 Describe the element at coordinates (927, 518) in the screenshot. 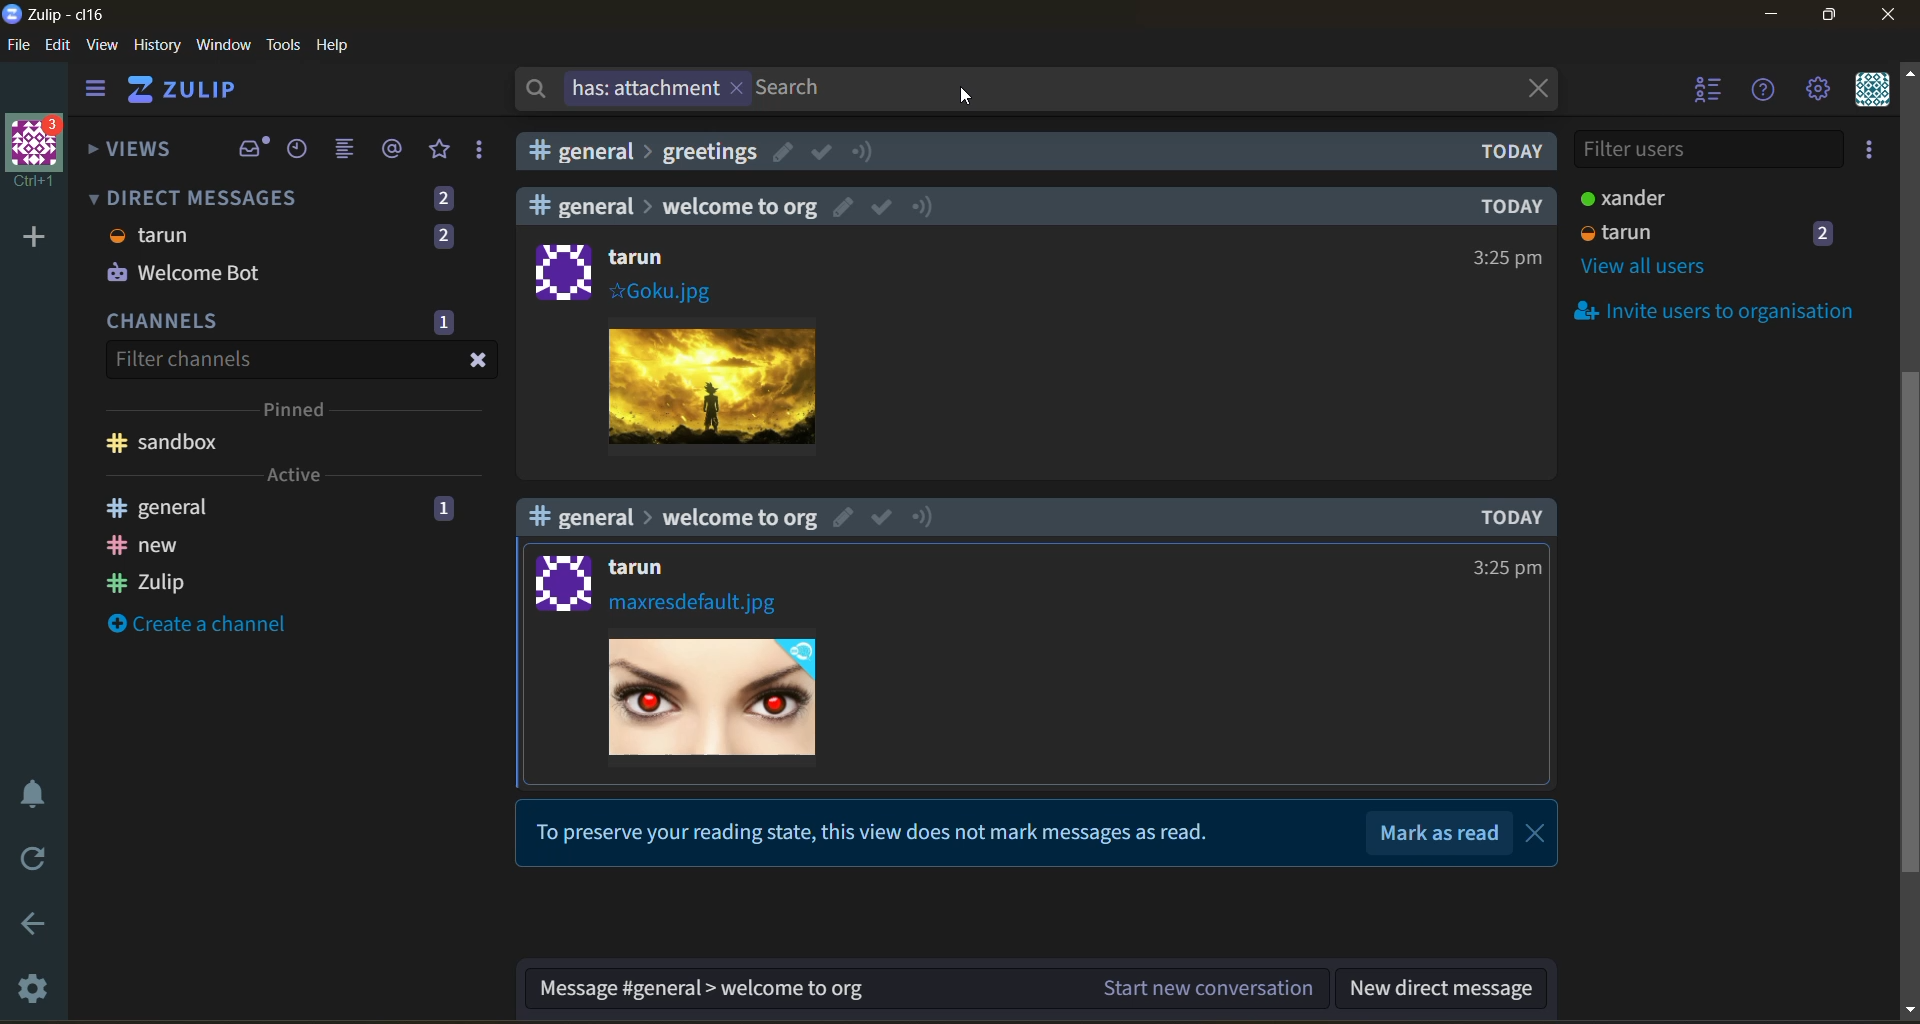

I see `notify` at that location.